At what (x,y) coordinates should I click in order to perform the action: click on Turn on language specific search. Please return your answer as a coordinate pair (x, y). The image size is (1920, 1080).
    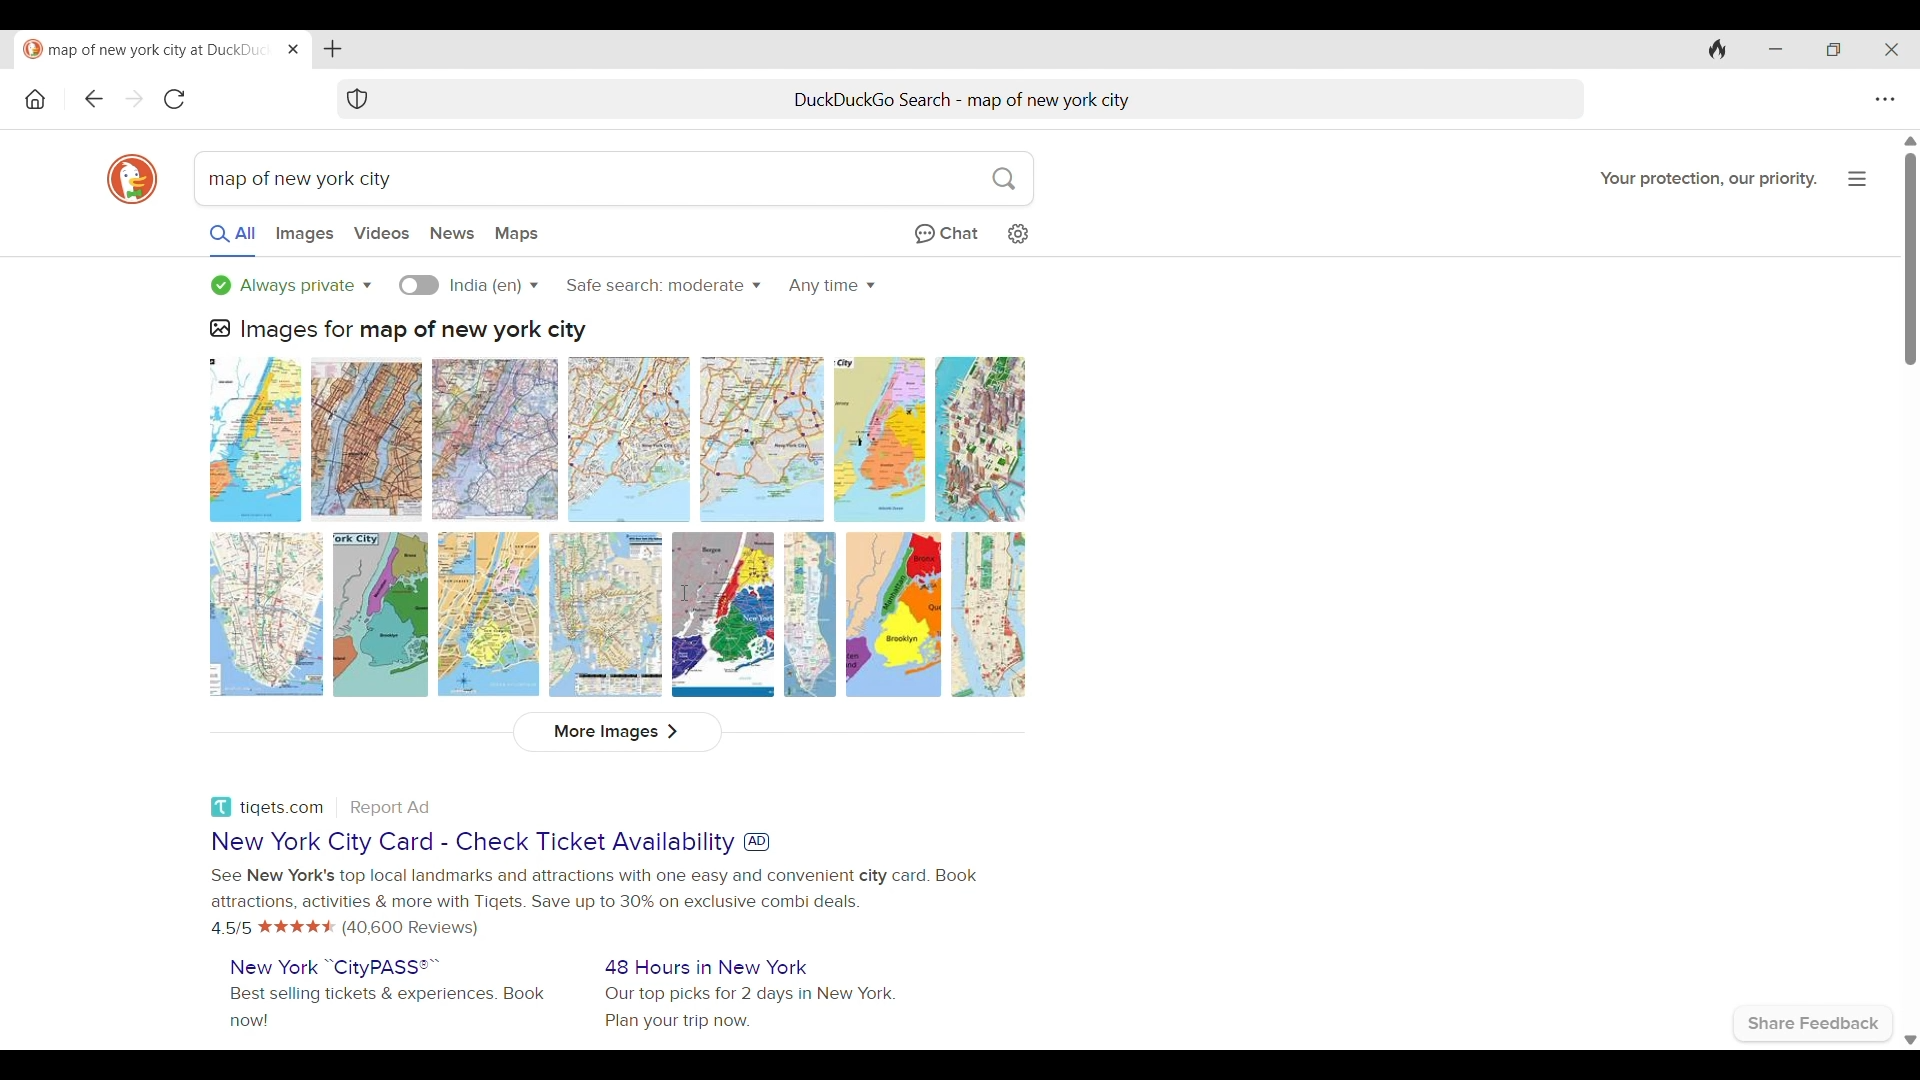
    Looking at the image, I should click on (419, 285).